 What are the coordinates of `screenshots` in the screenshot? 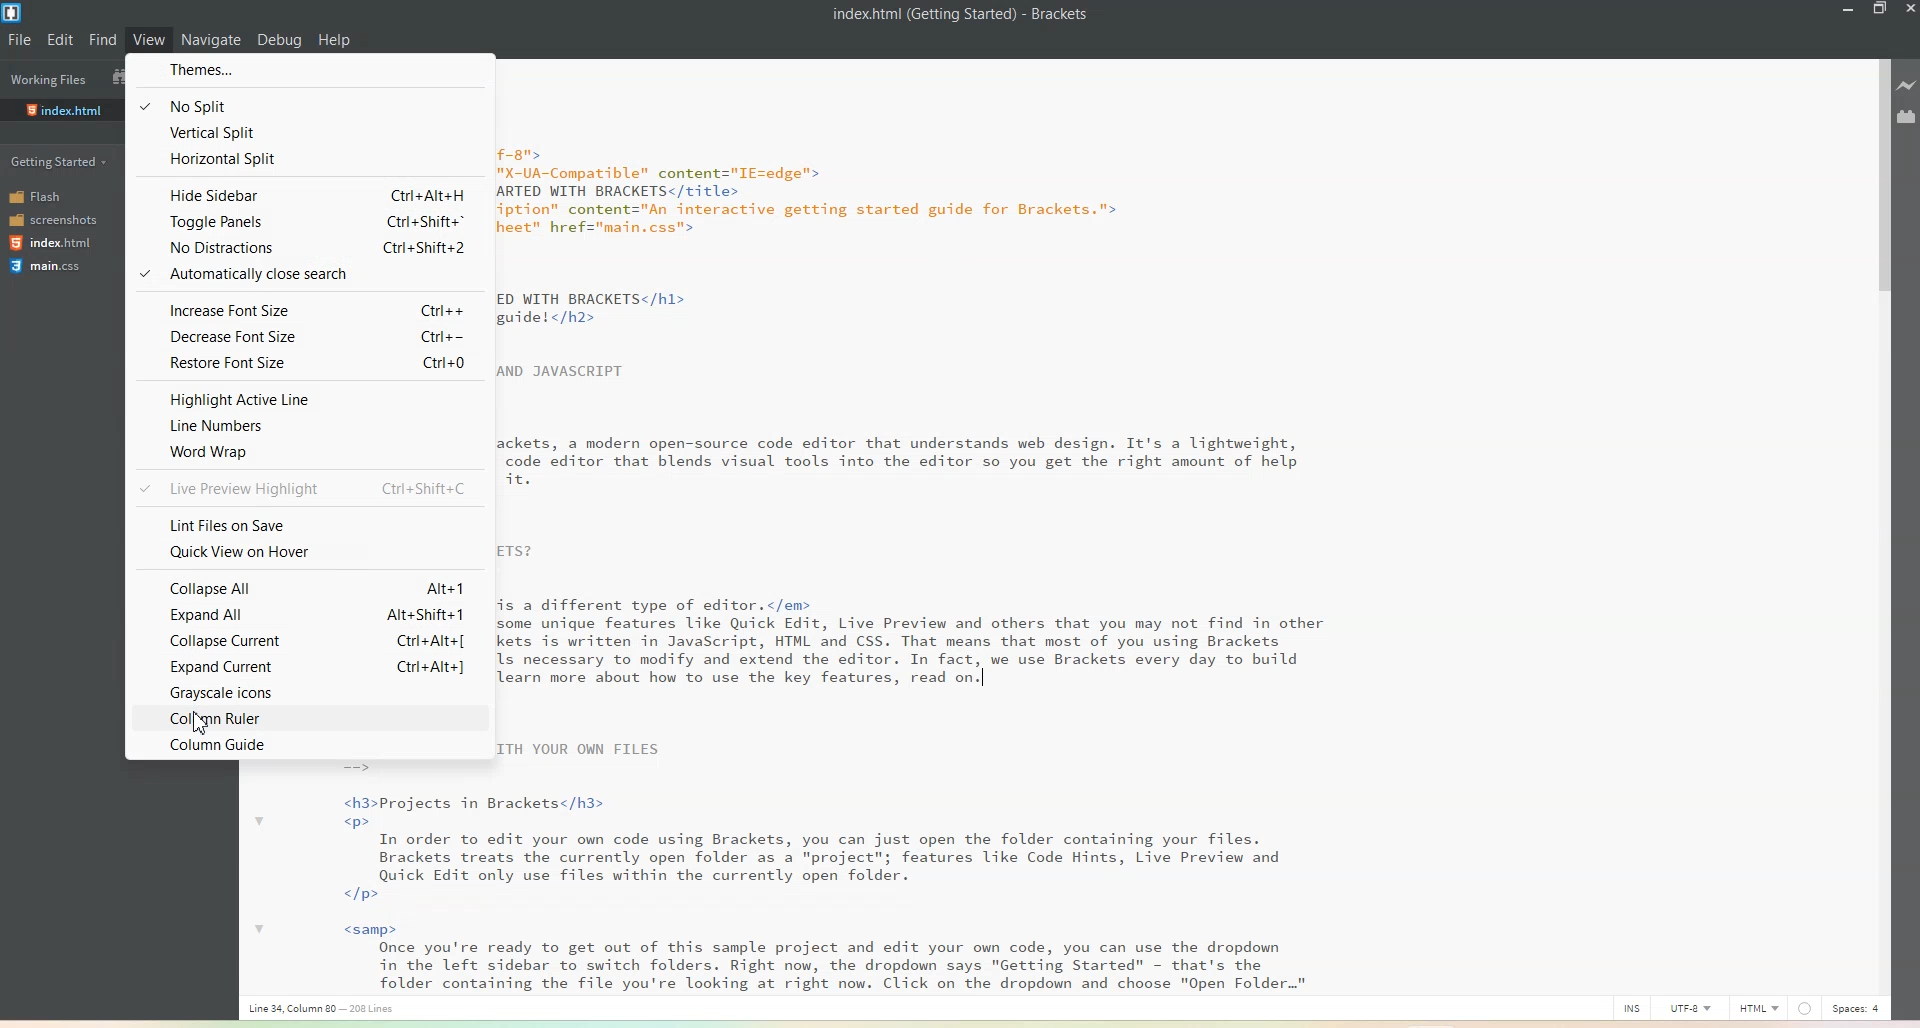 It's located at (53, 220).